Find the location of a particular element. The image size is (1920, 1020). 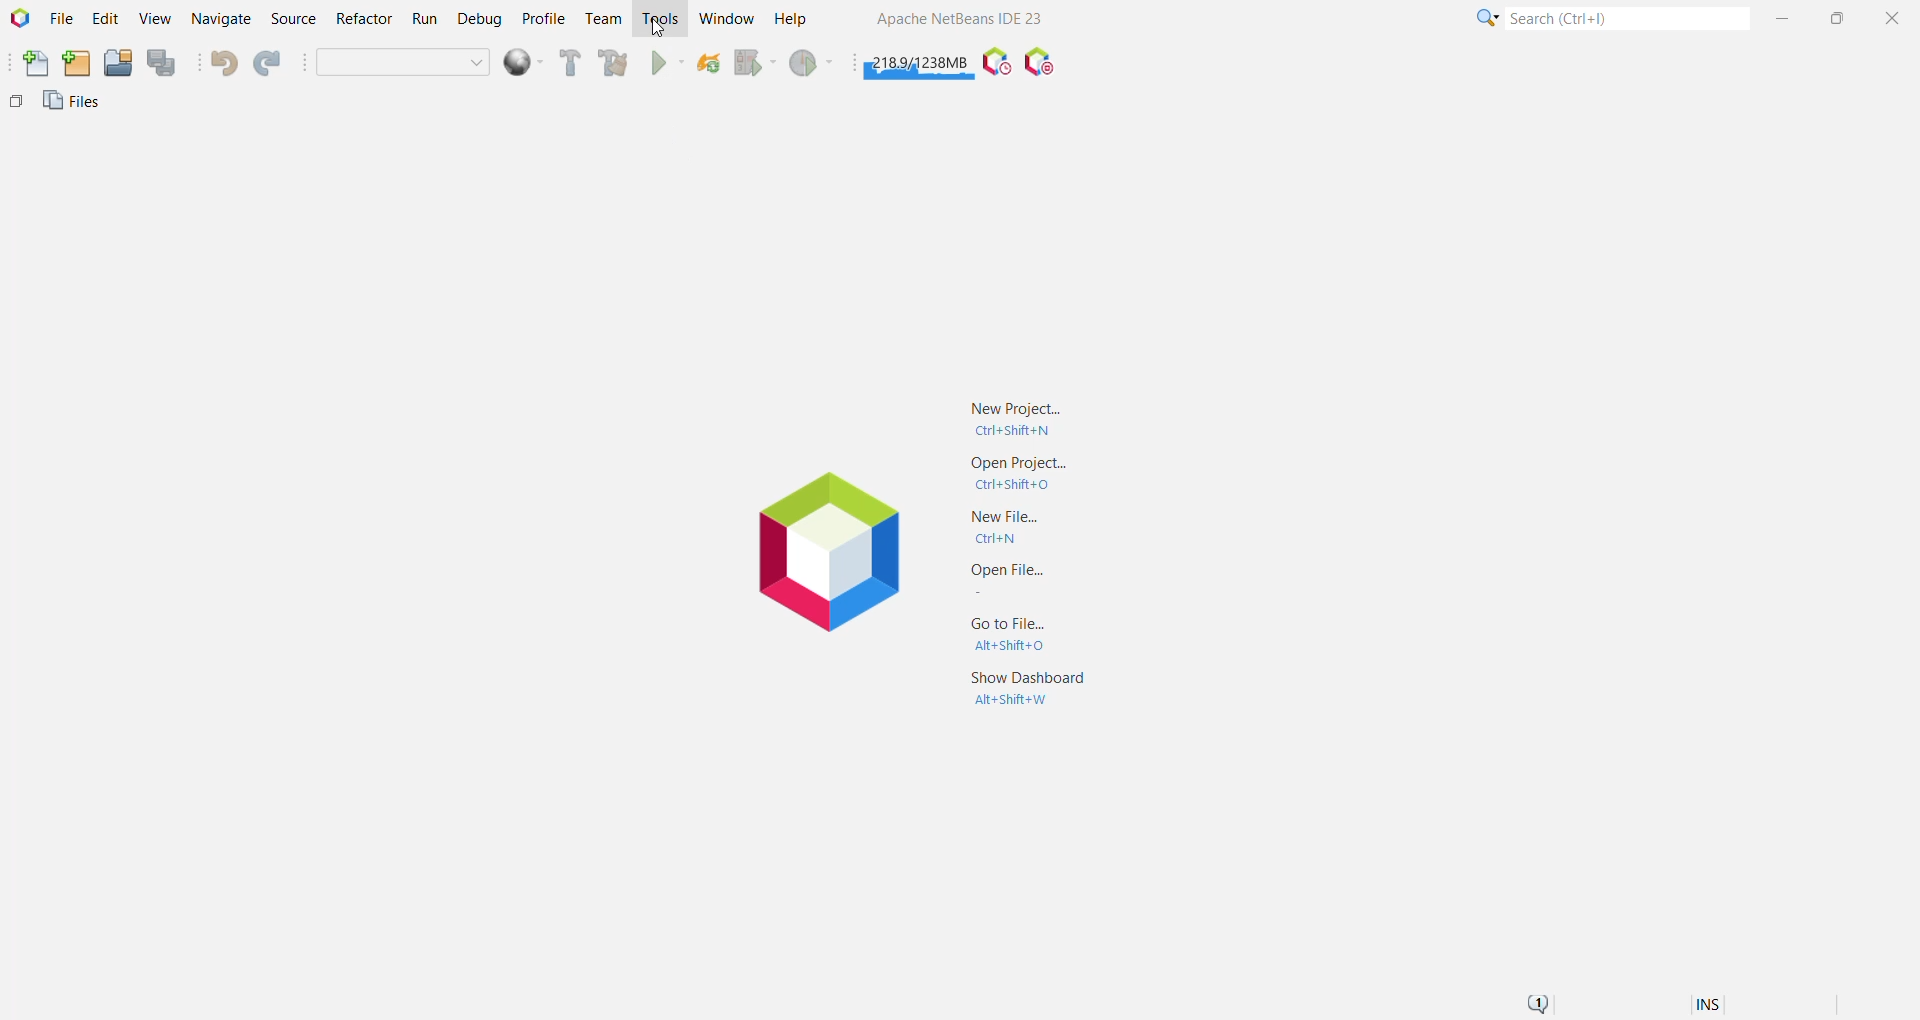

Refactor is located at coordinates (366, 21).